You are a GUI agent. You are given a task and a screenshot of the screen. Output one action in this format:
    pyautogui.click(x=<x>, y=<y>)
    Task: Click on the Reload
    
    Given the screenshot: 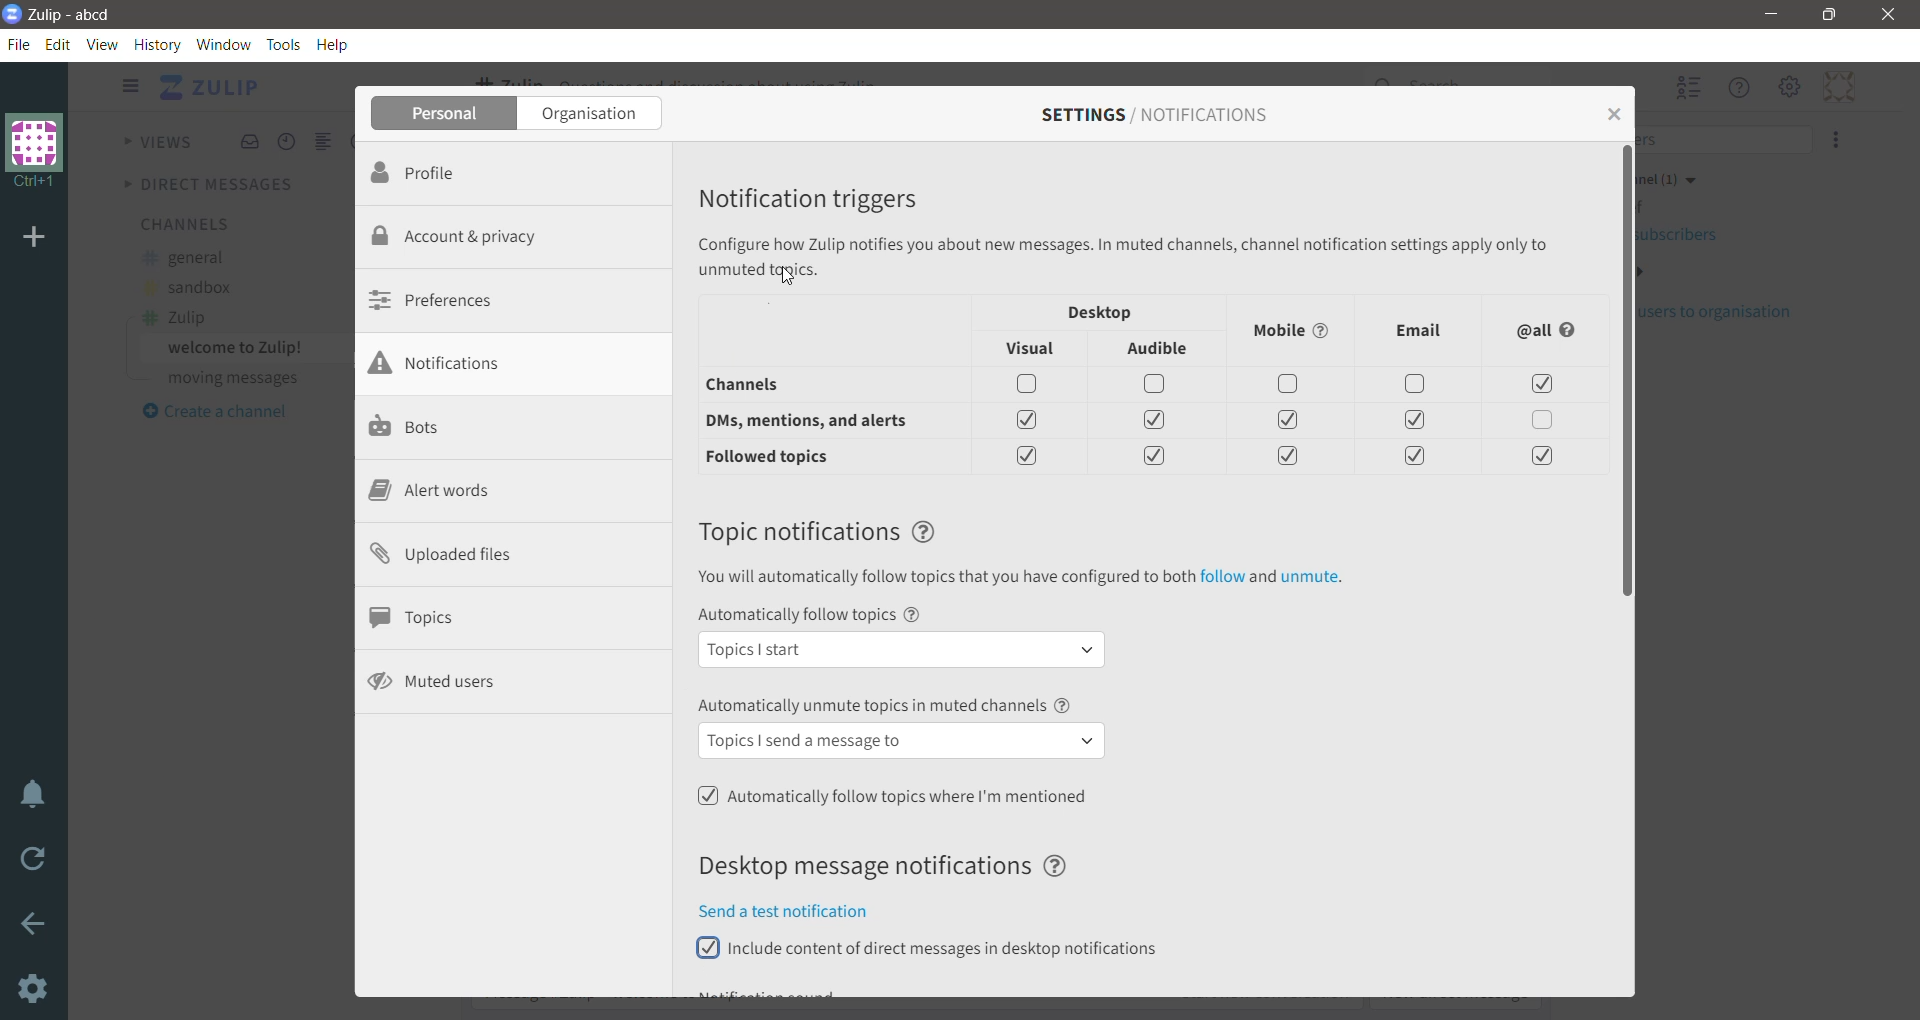 What is the action you would take?
    pyautogui.click(x=35, y=864)
    